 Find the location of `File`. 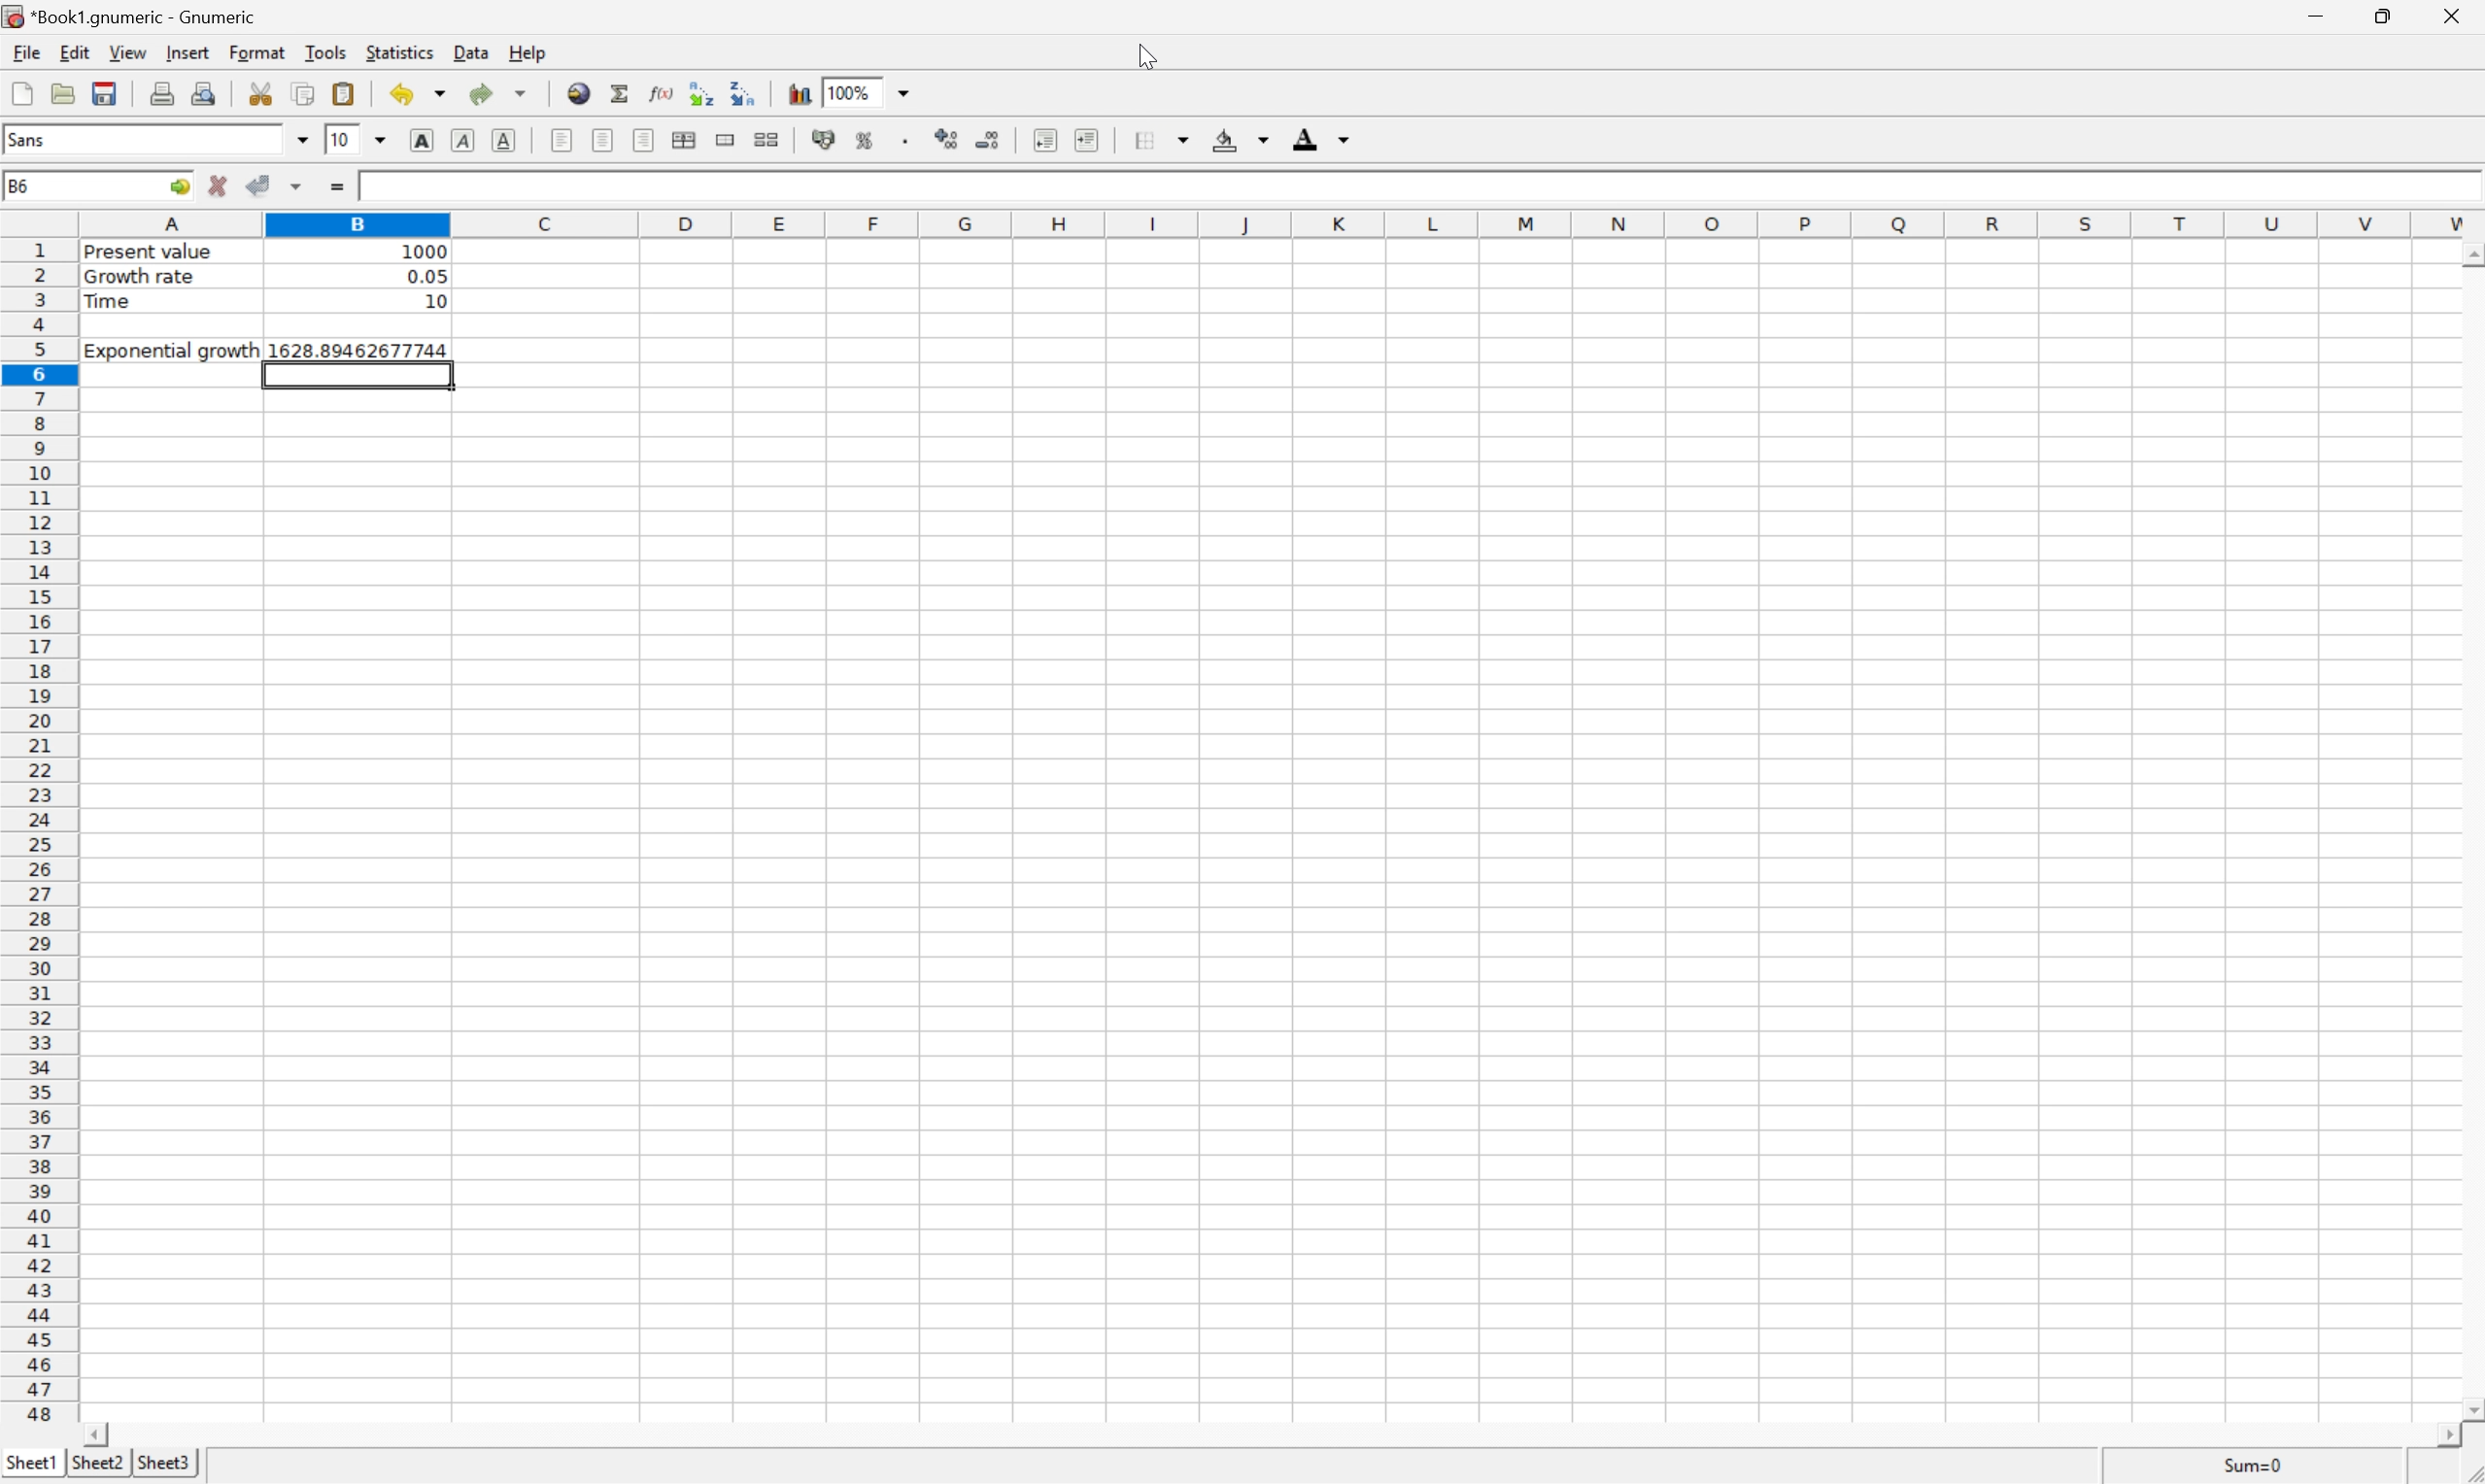

File is located at coordinates (23, 54).